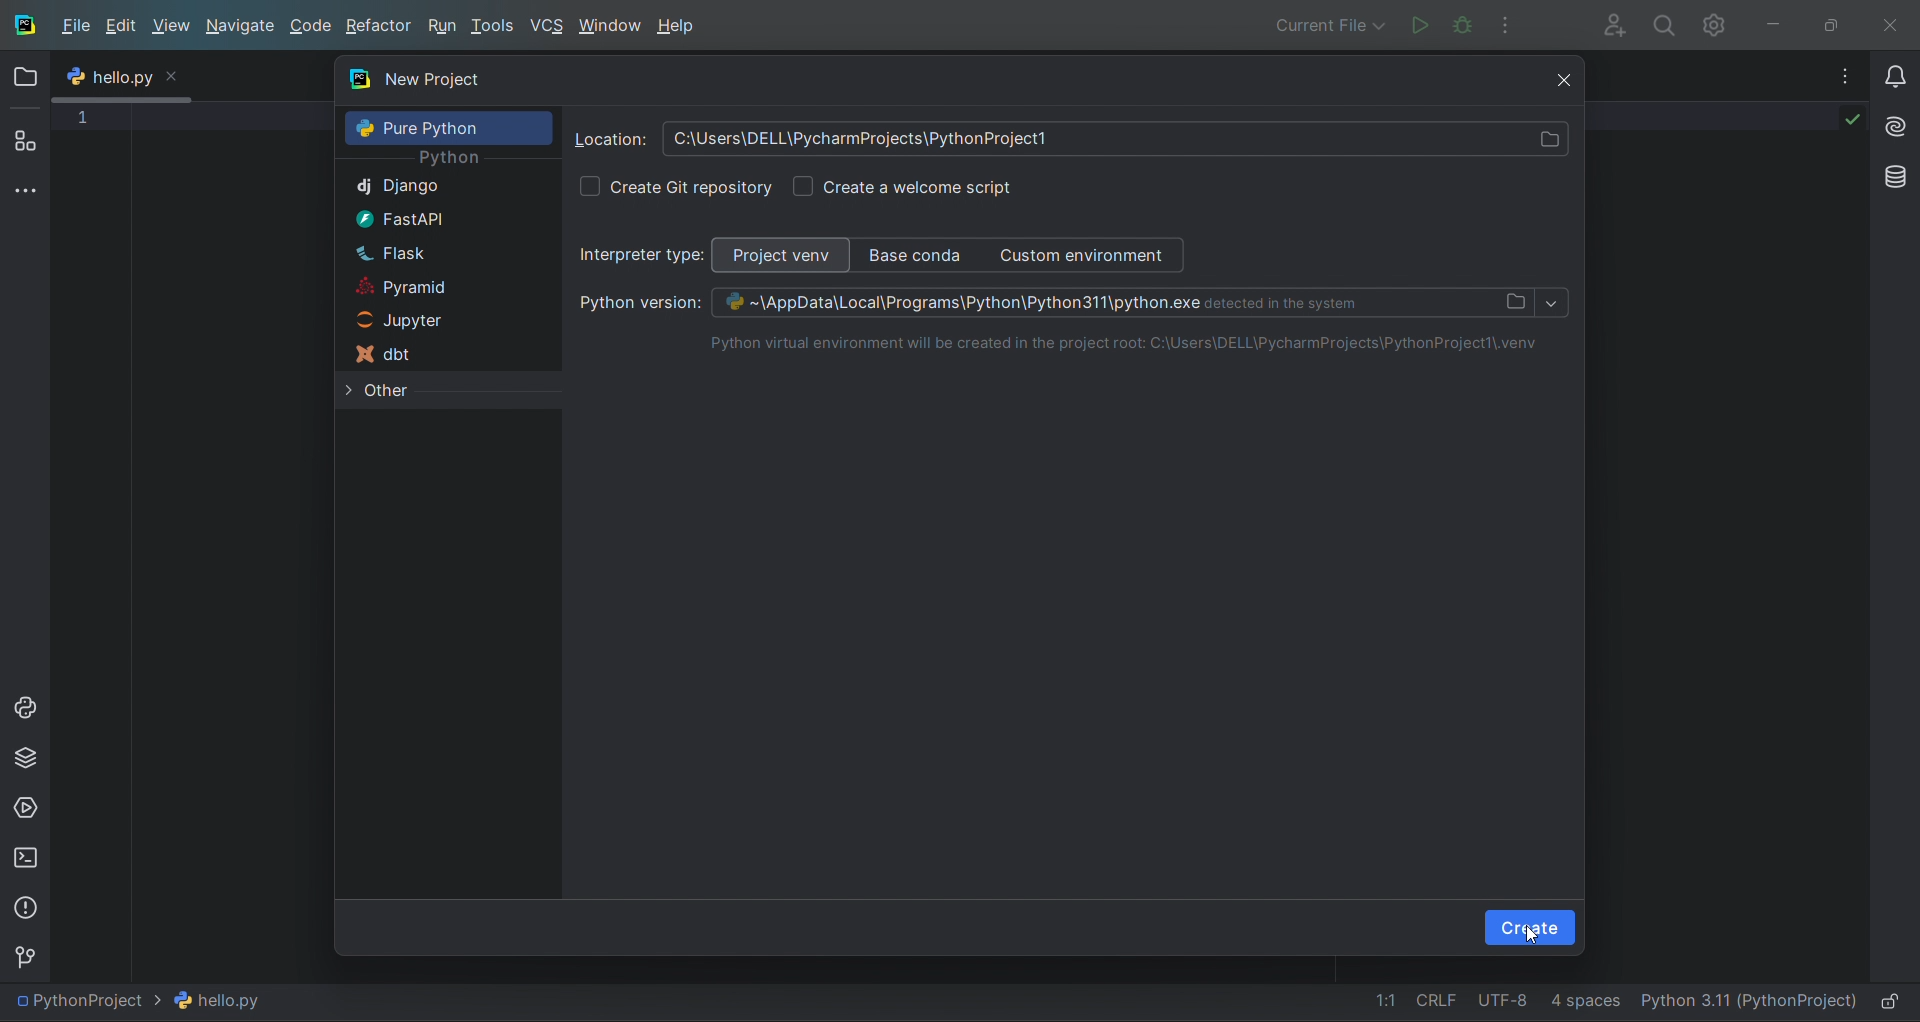 Image resolution: width=1920 pixels, height=1022 pixels. Describe the element at coordinates (1514, 23) in the screenshot. I see `options` at that location.